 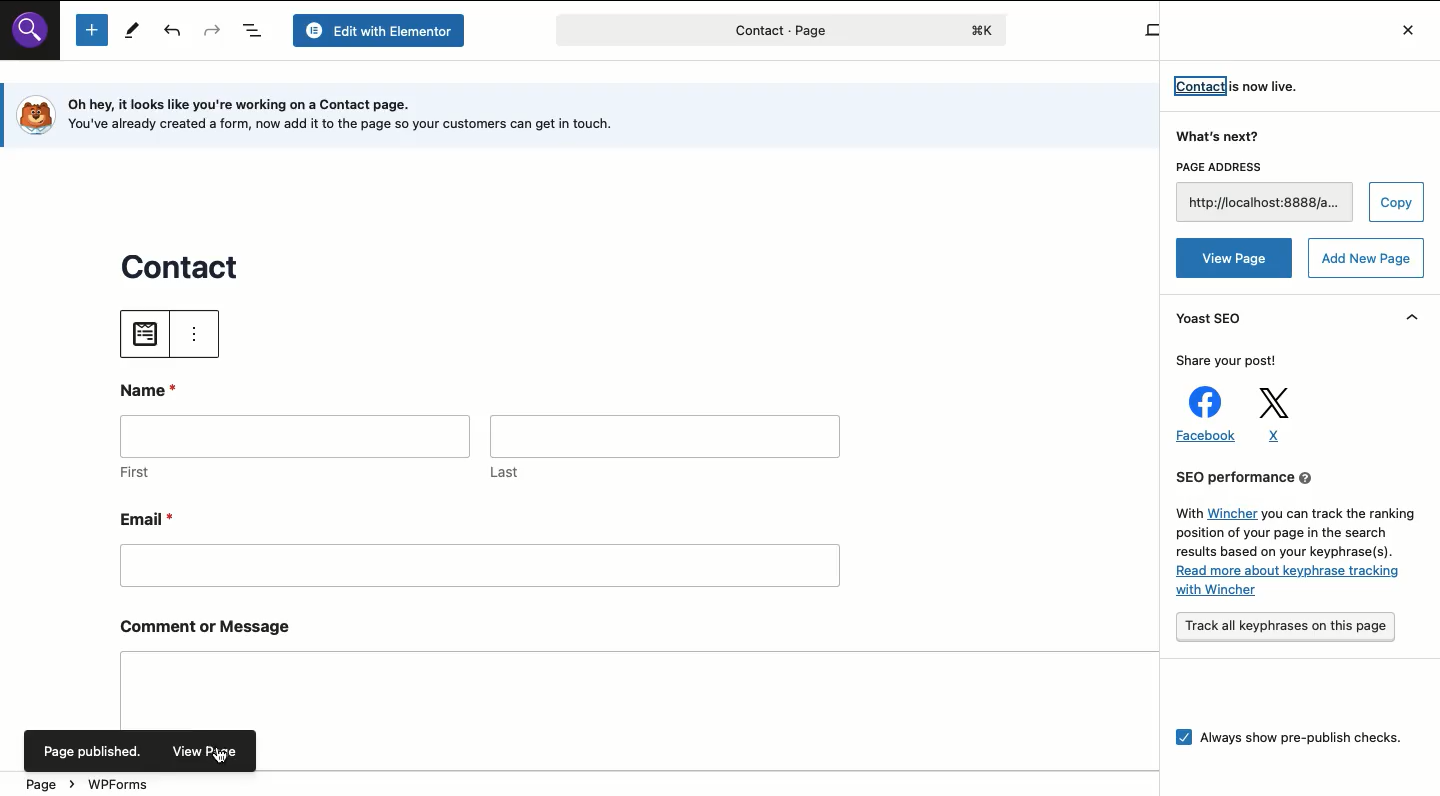 I want to click on Copy, so click(x=1395, y=203).